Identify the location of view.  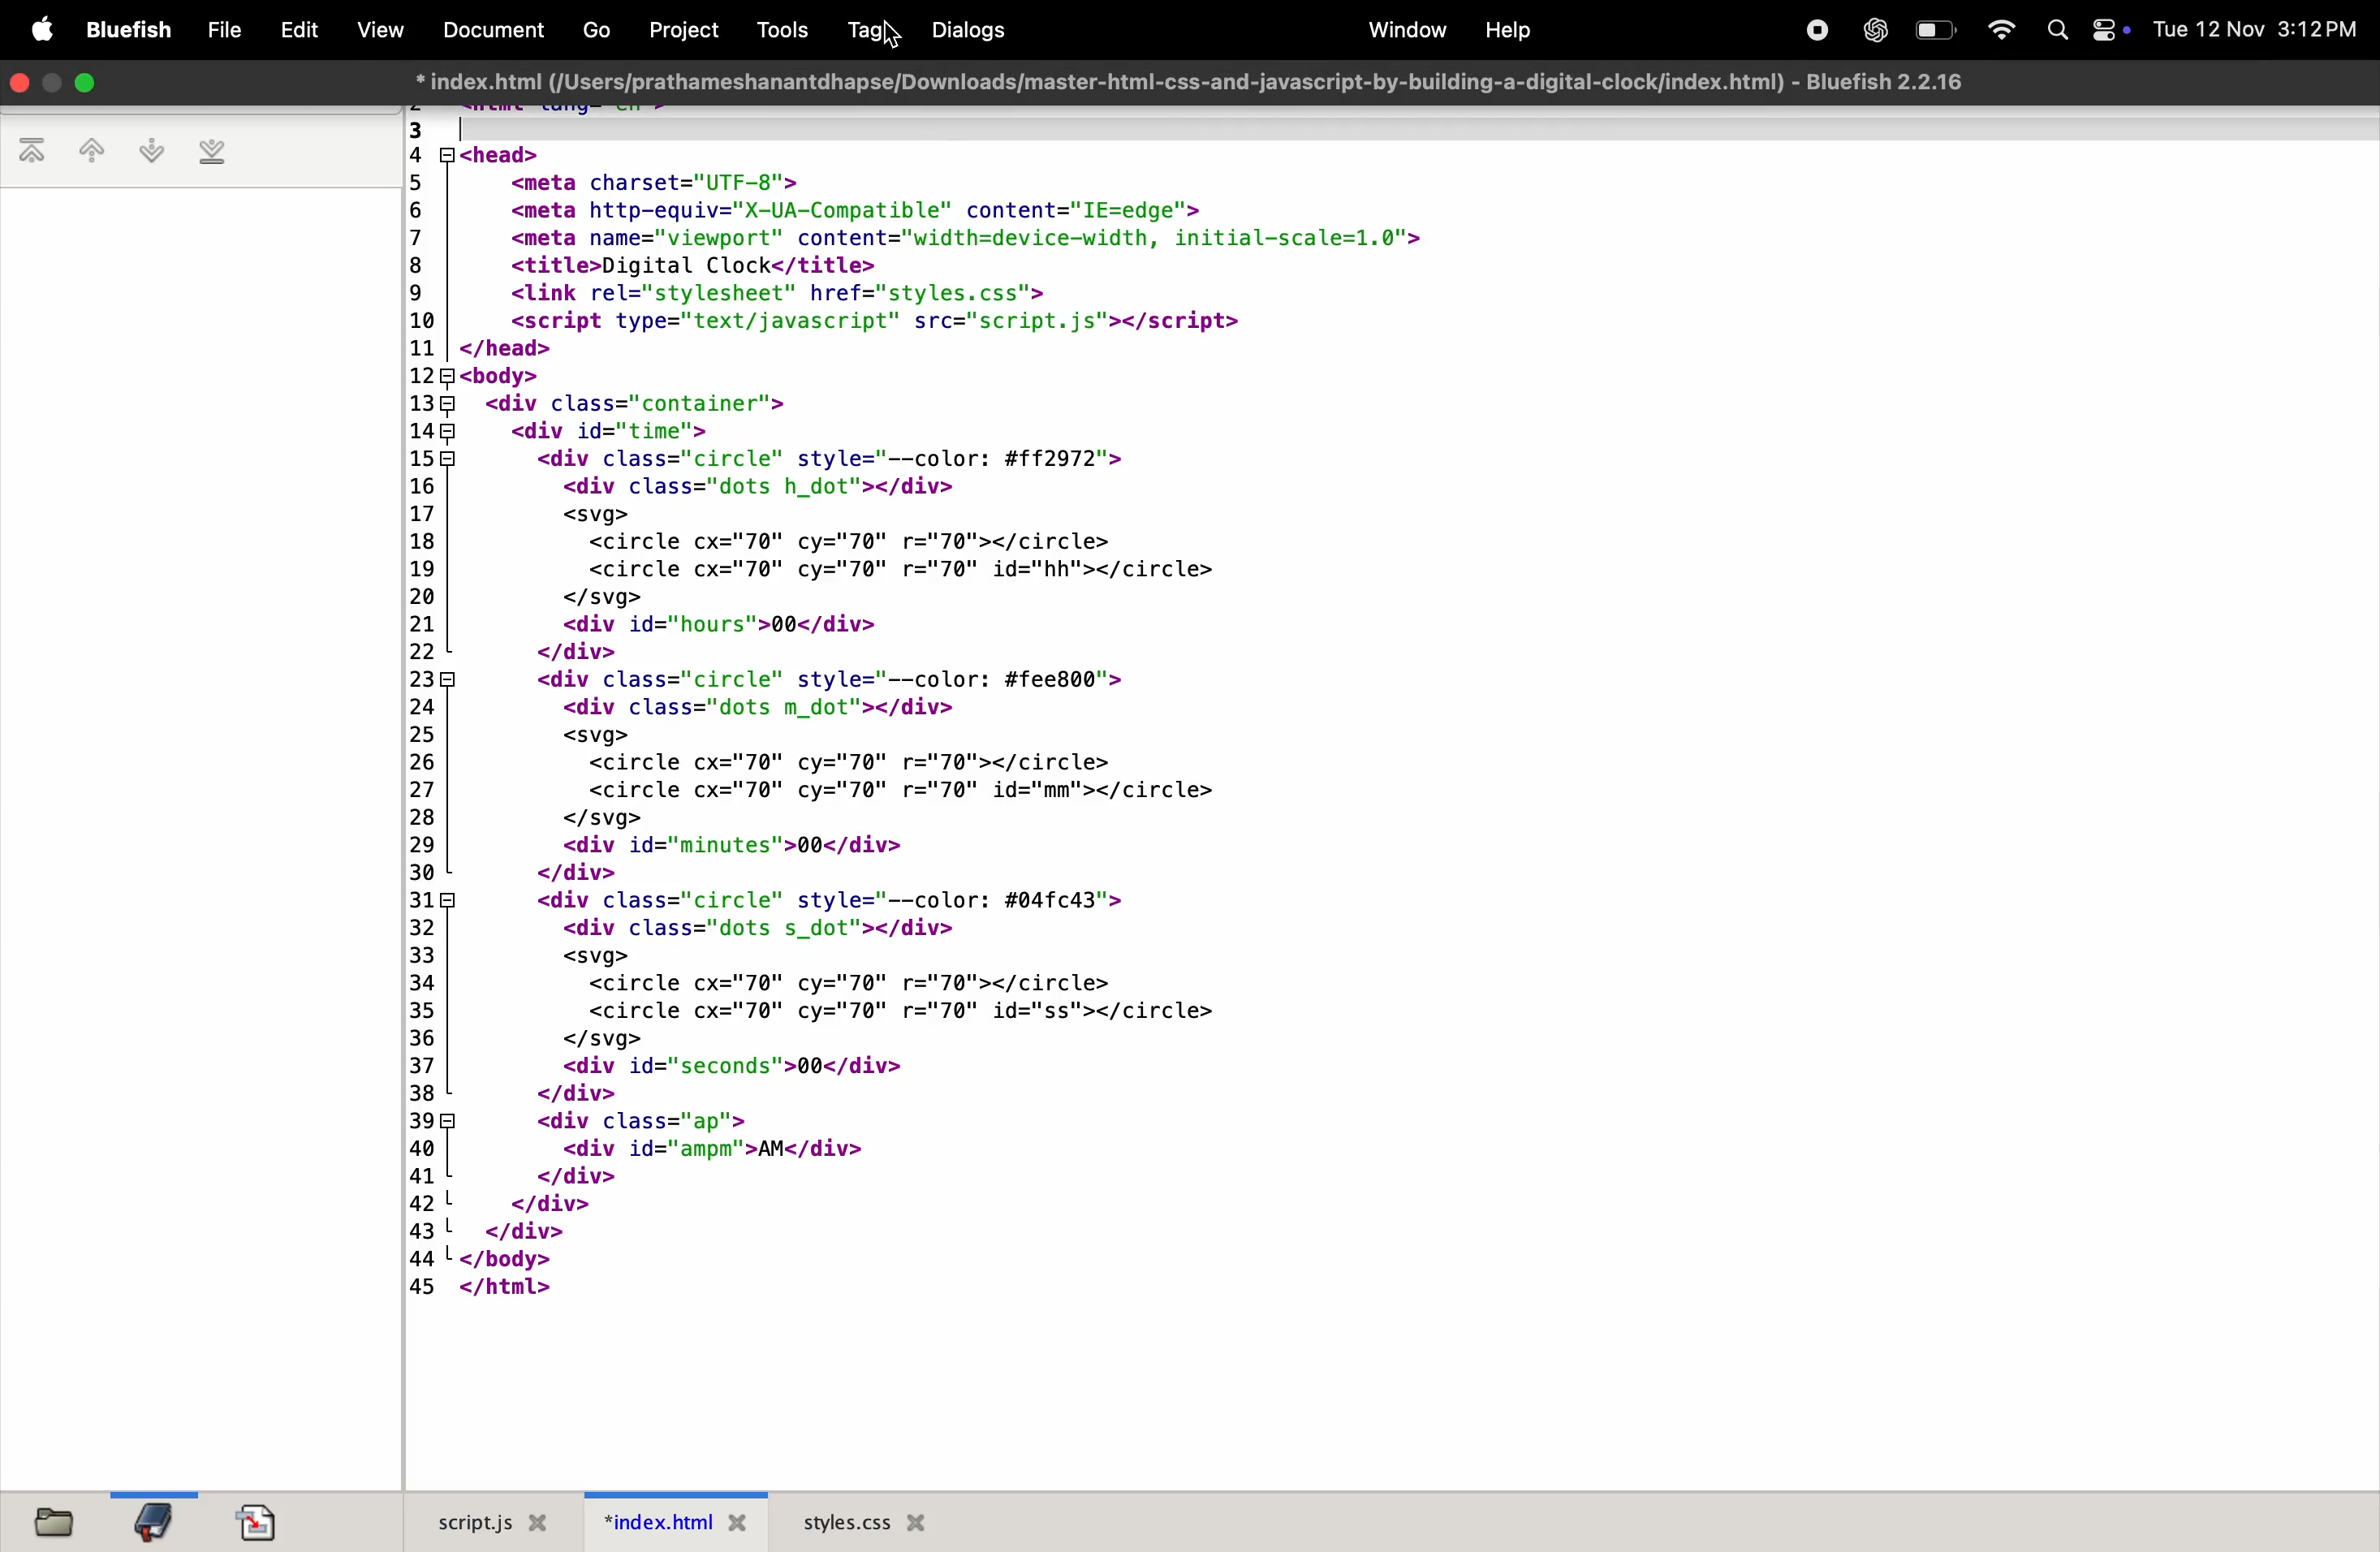
(377, 30).